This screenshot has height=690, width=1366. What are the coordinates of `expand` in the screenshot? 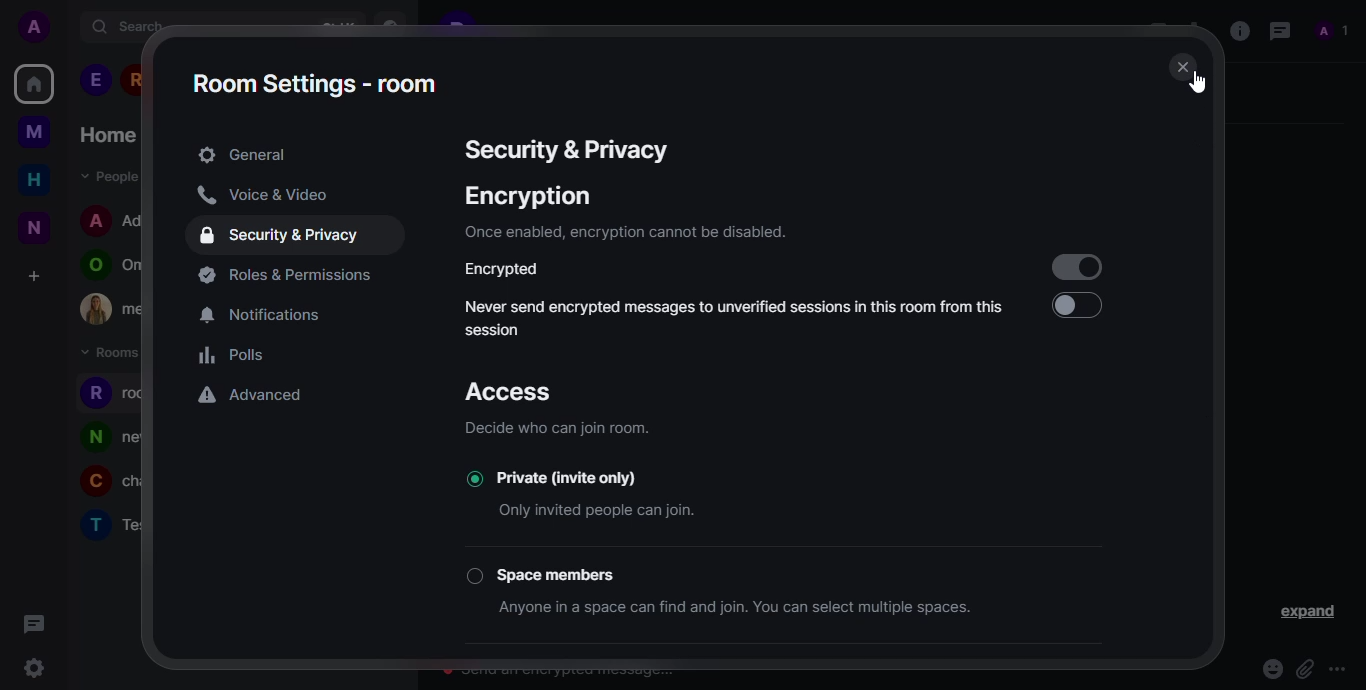 It's located at (1310, 613).